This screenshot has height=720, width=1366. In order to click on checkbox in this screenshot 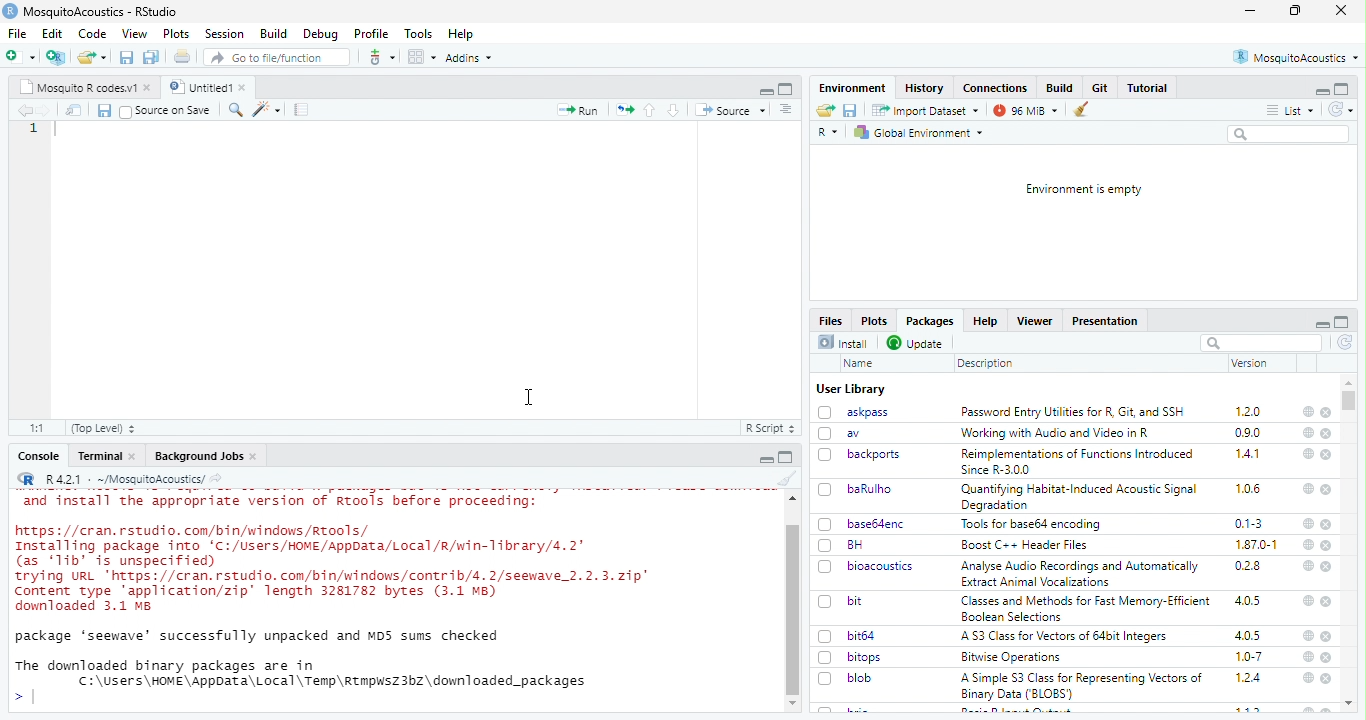, I will do `click(826, 490)`.